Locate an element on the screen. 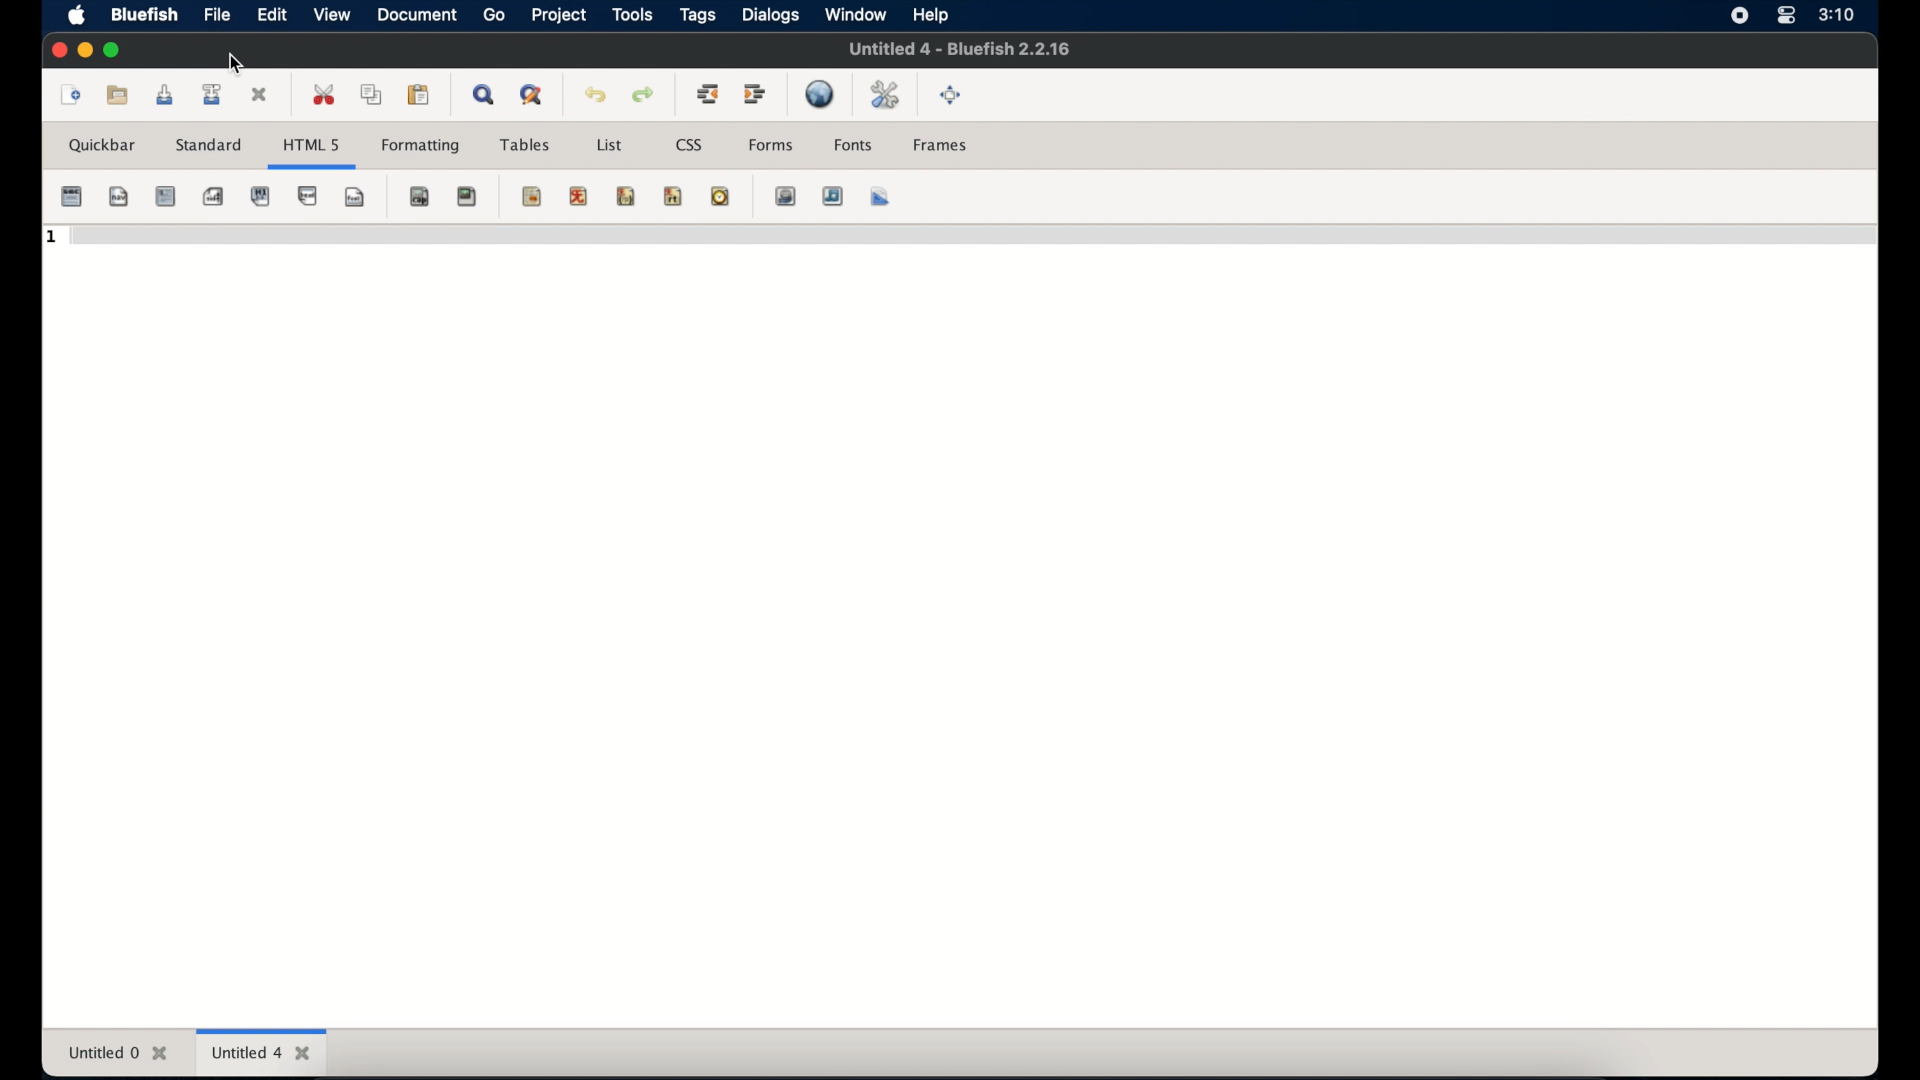 The image size is (1920, 1080). insert  thumbnail is located at coordinates (833, 197).